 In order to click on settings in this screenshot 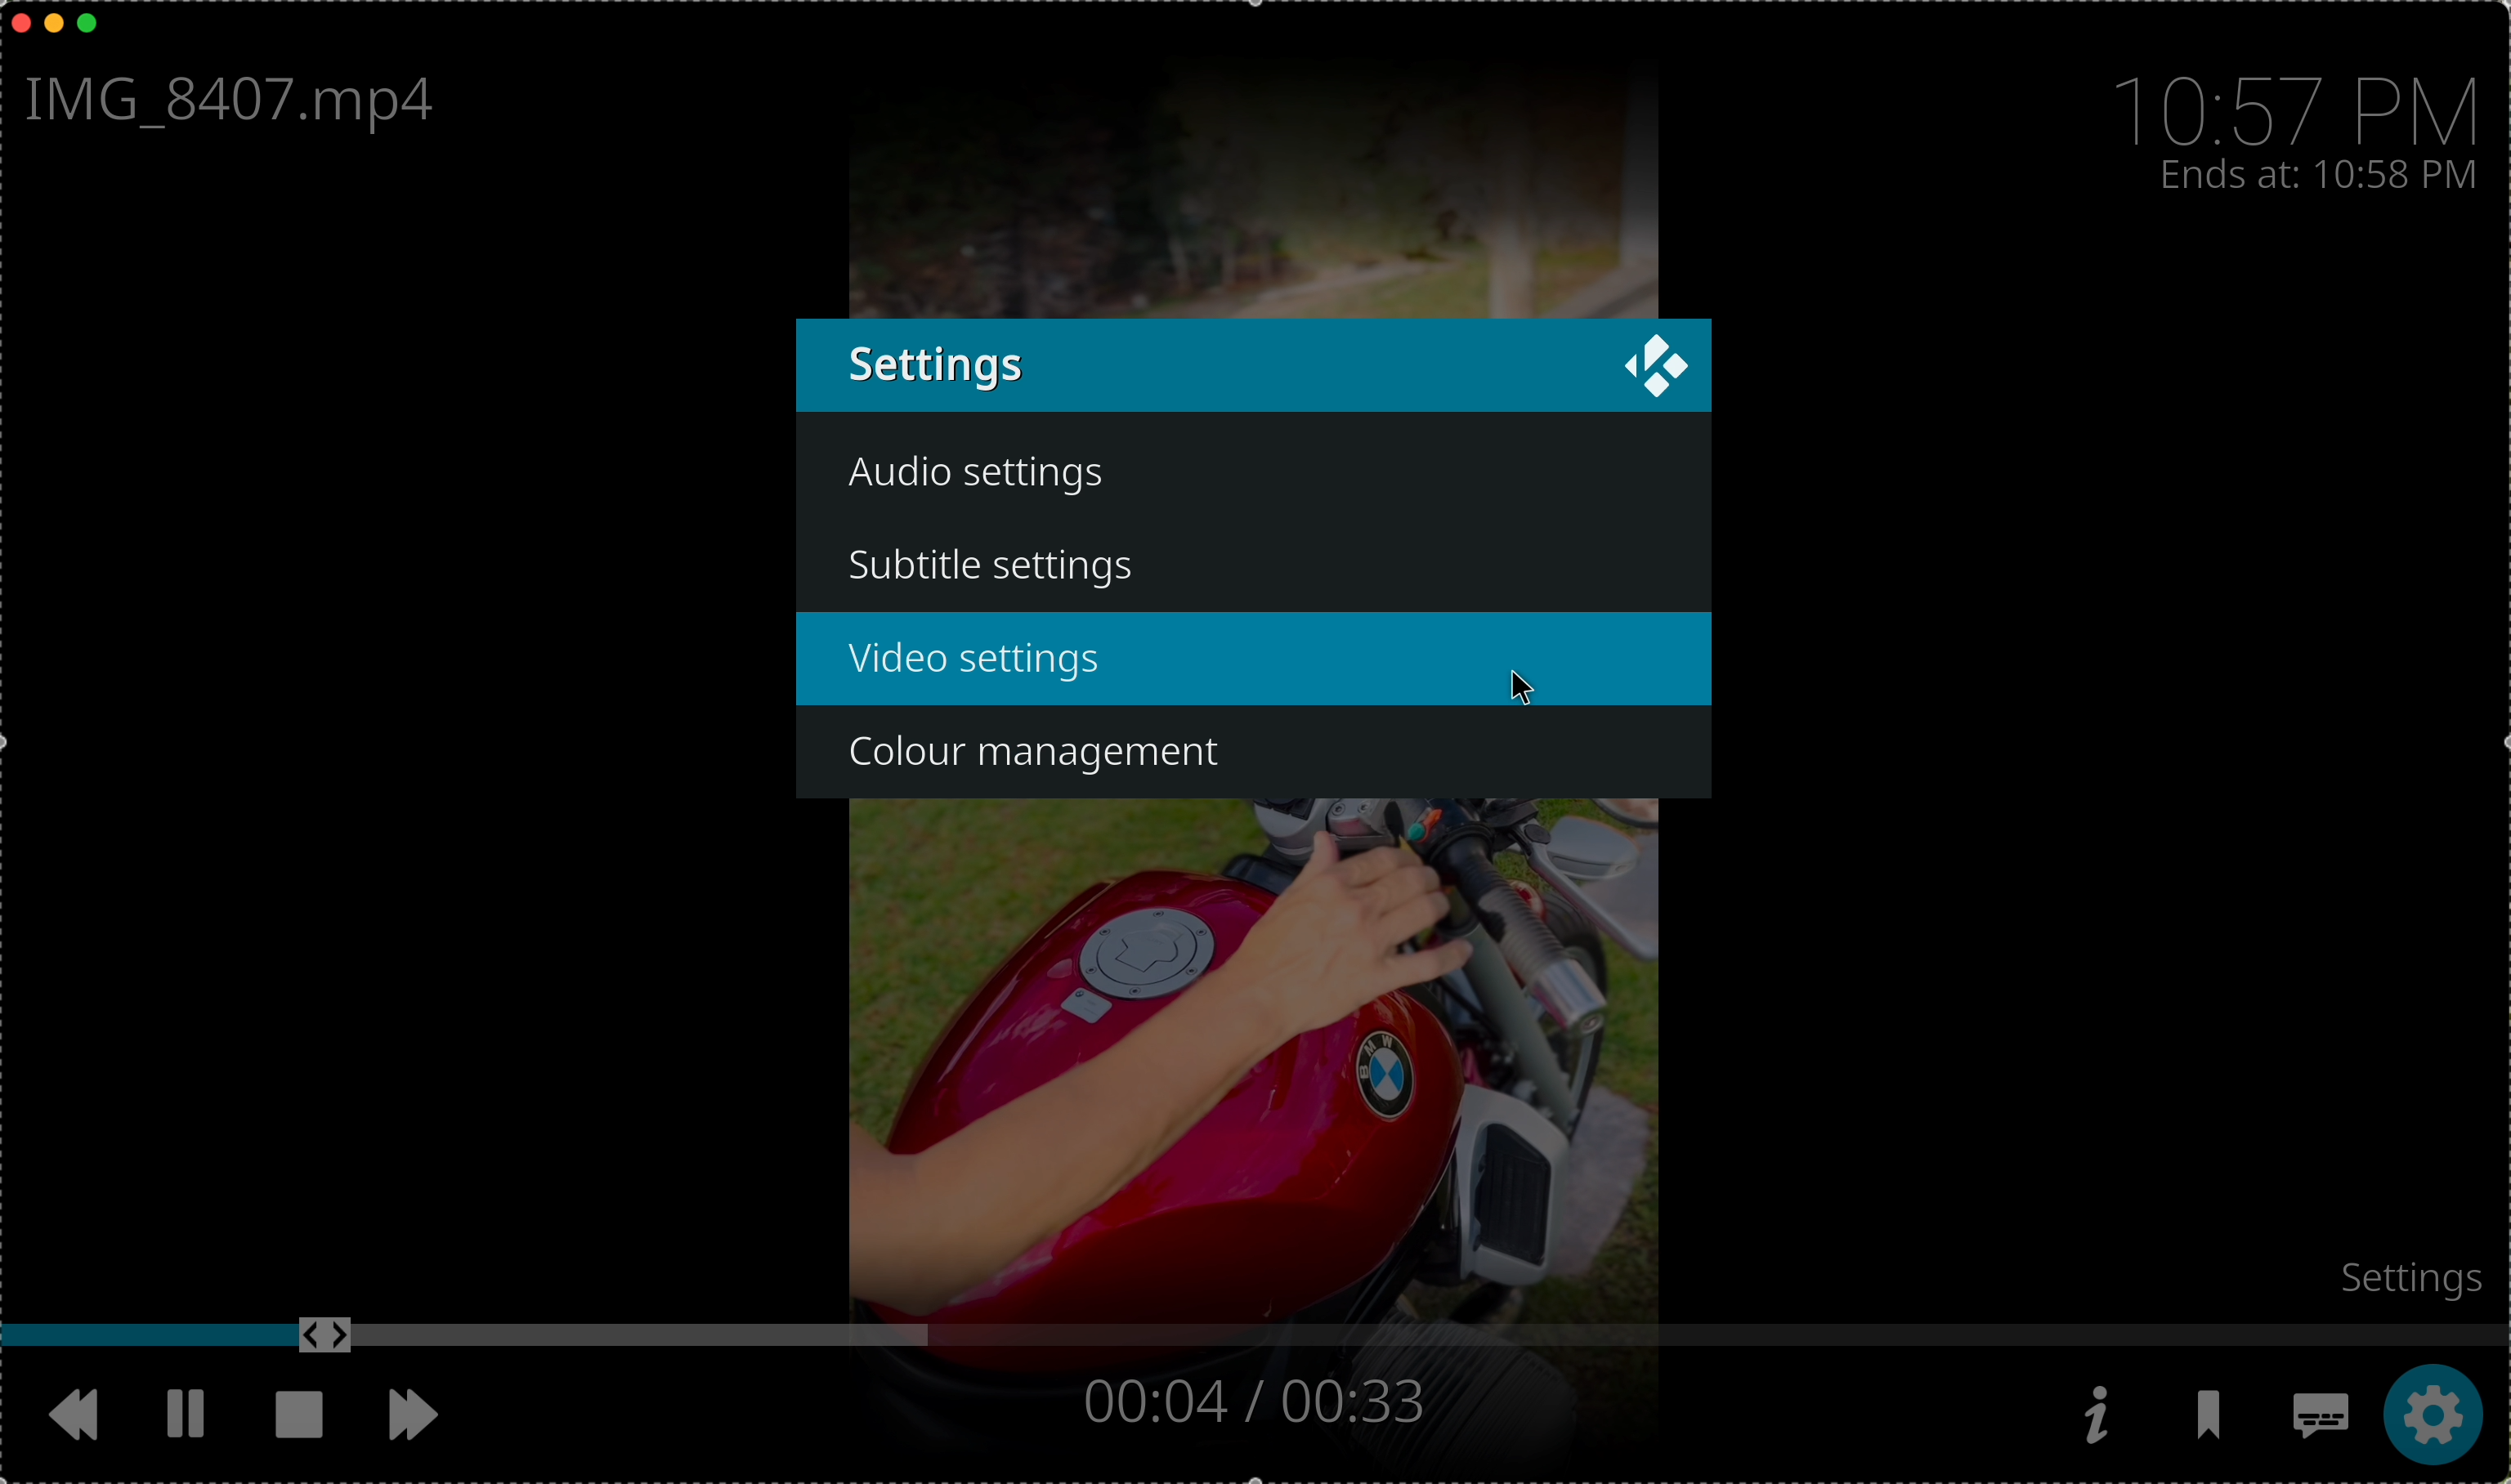, I will do `click(2414, 1276)`.